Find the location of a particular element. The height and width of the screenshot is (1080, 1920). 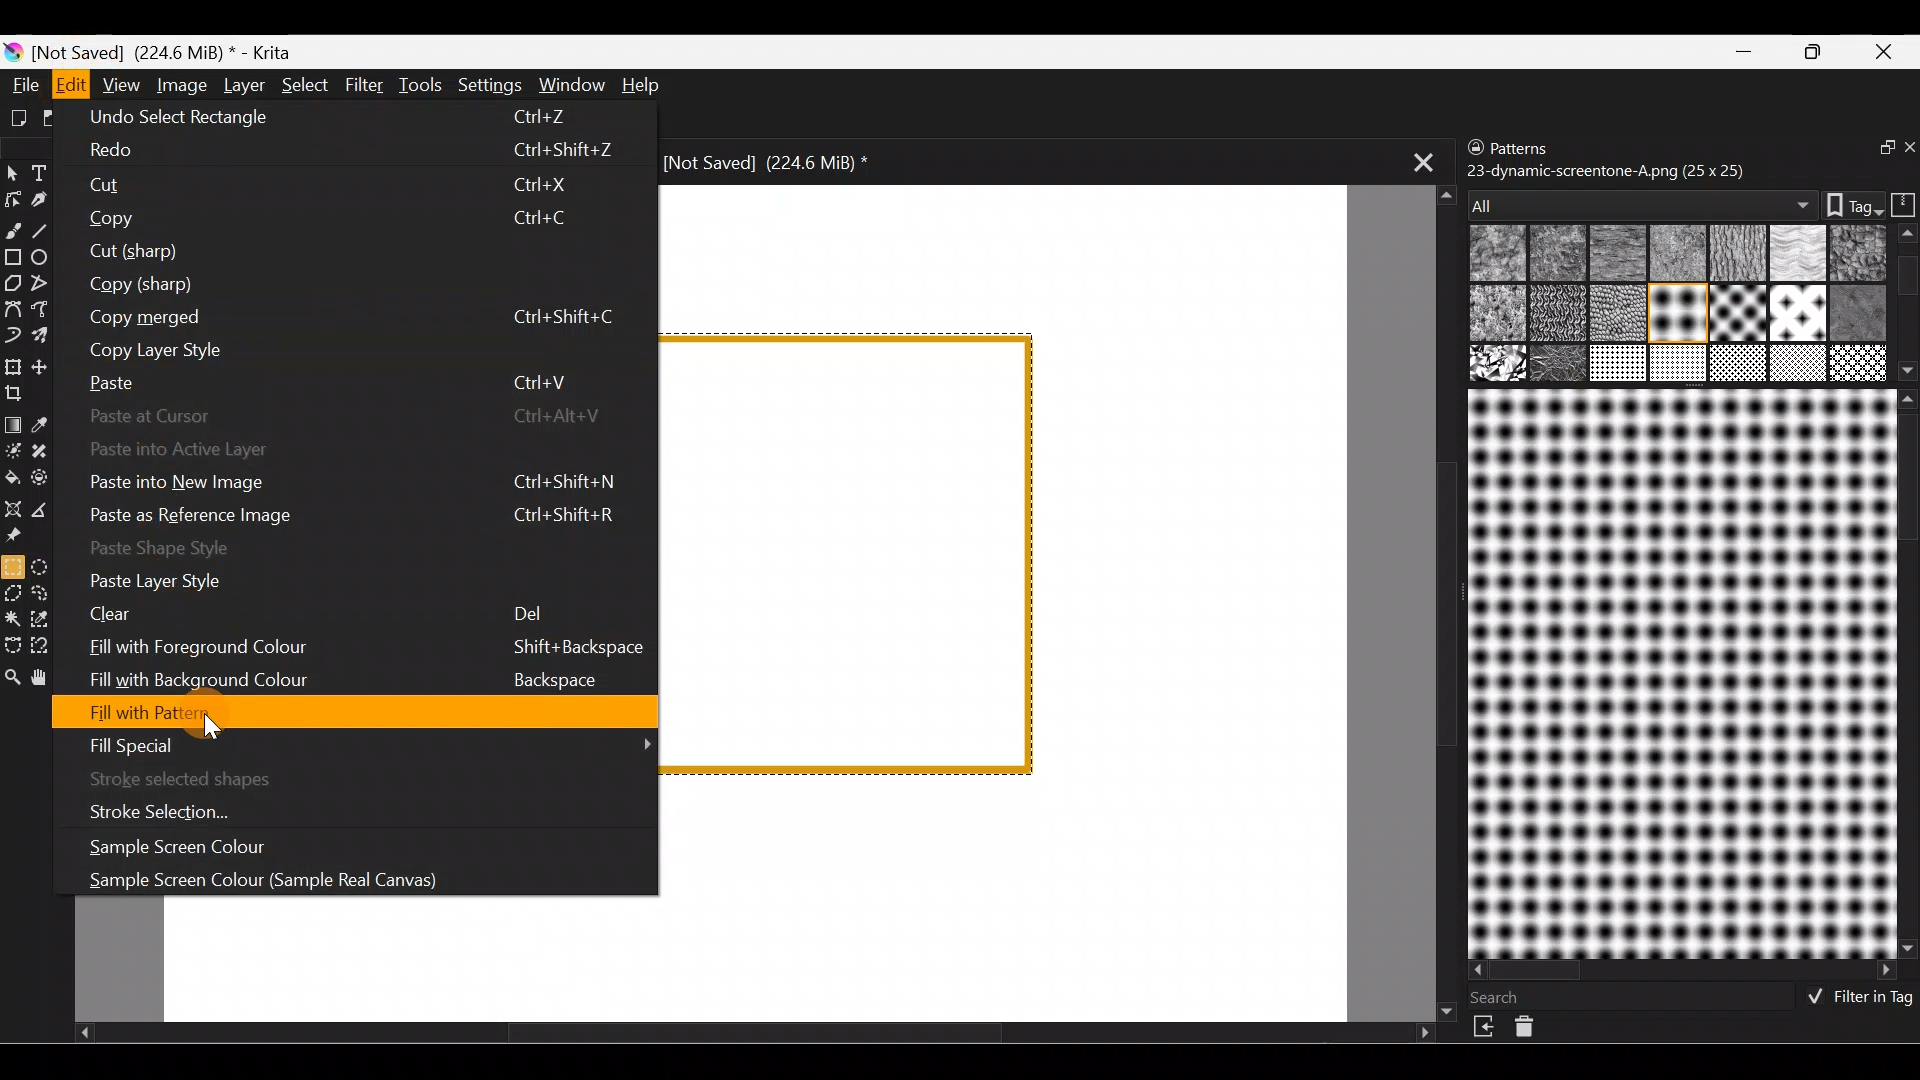

Filter in tag is located at coordinates (1855, 999).